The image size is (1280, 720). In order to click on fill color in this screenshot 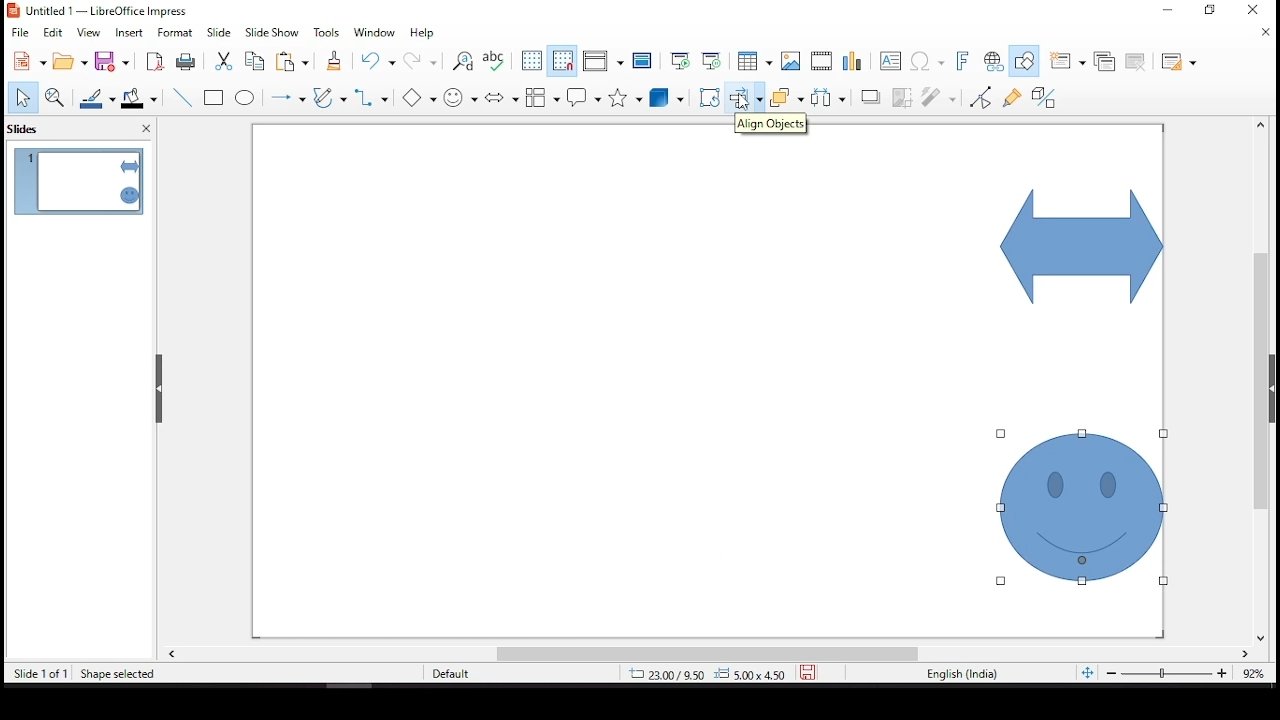, I will do `click(139, 101)`.